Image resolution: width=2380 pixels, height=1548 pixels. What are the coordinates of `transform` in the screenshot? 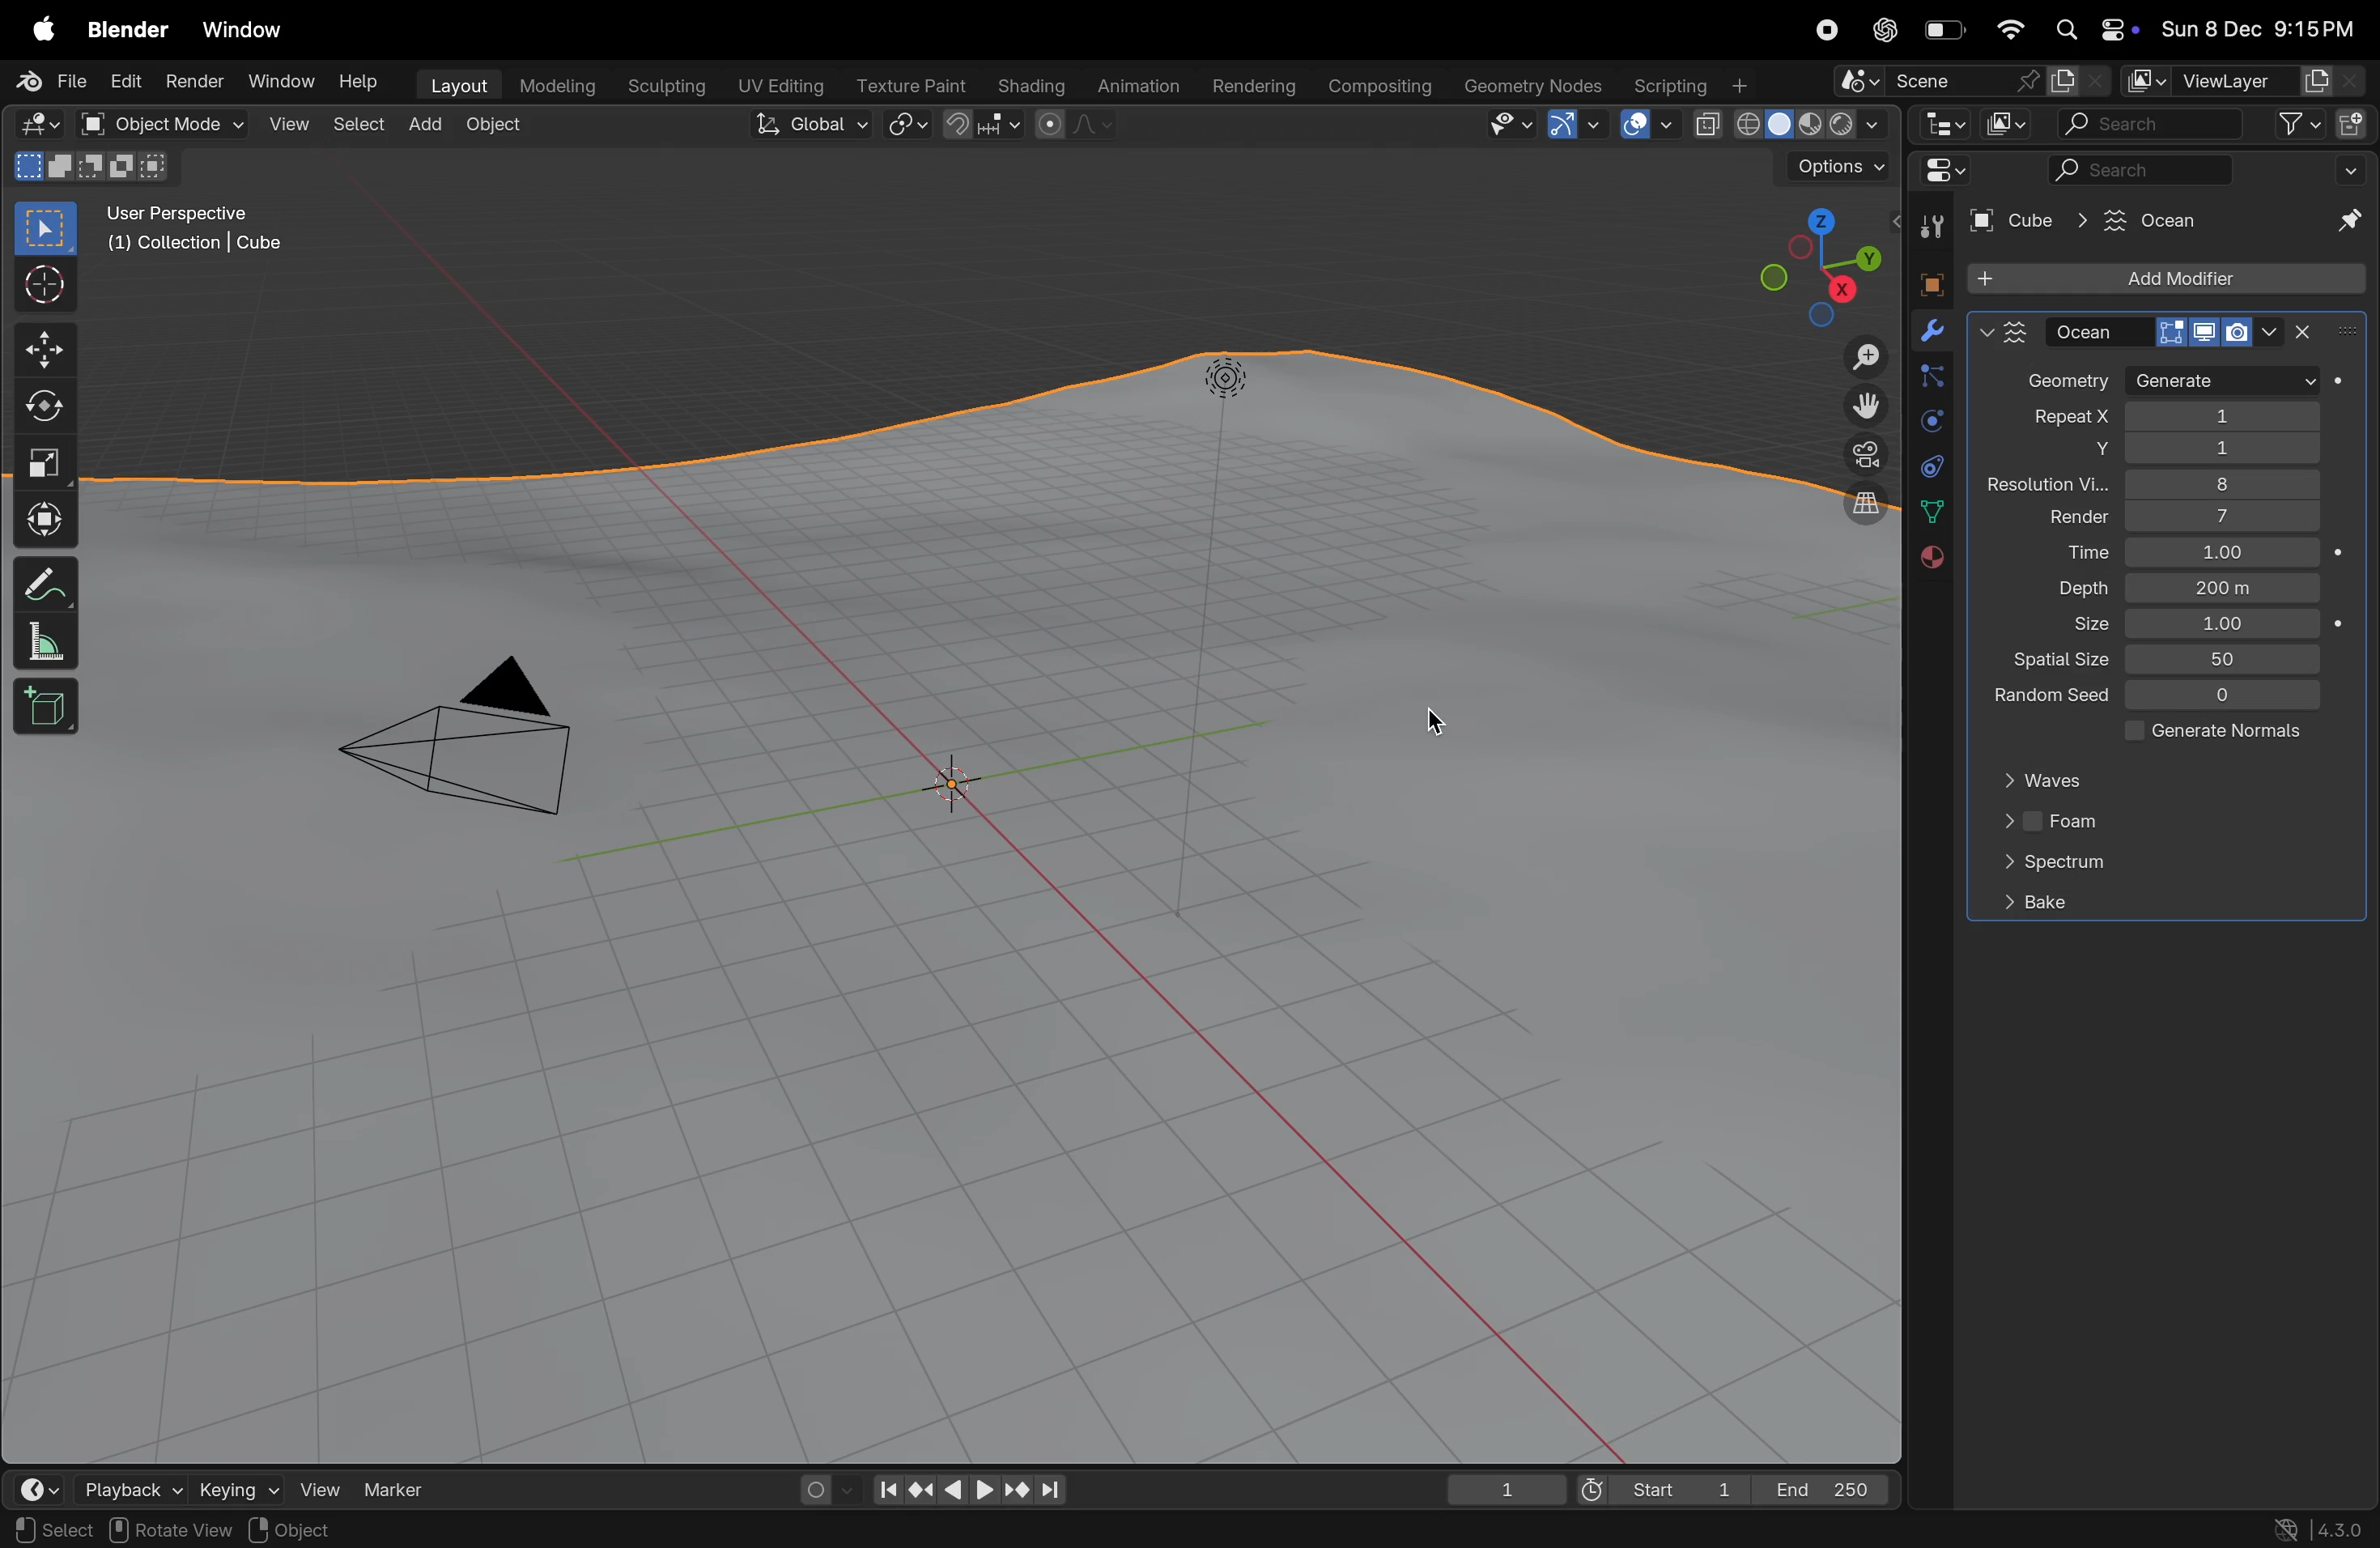 It's located at (45, 517).